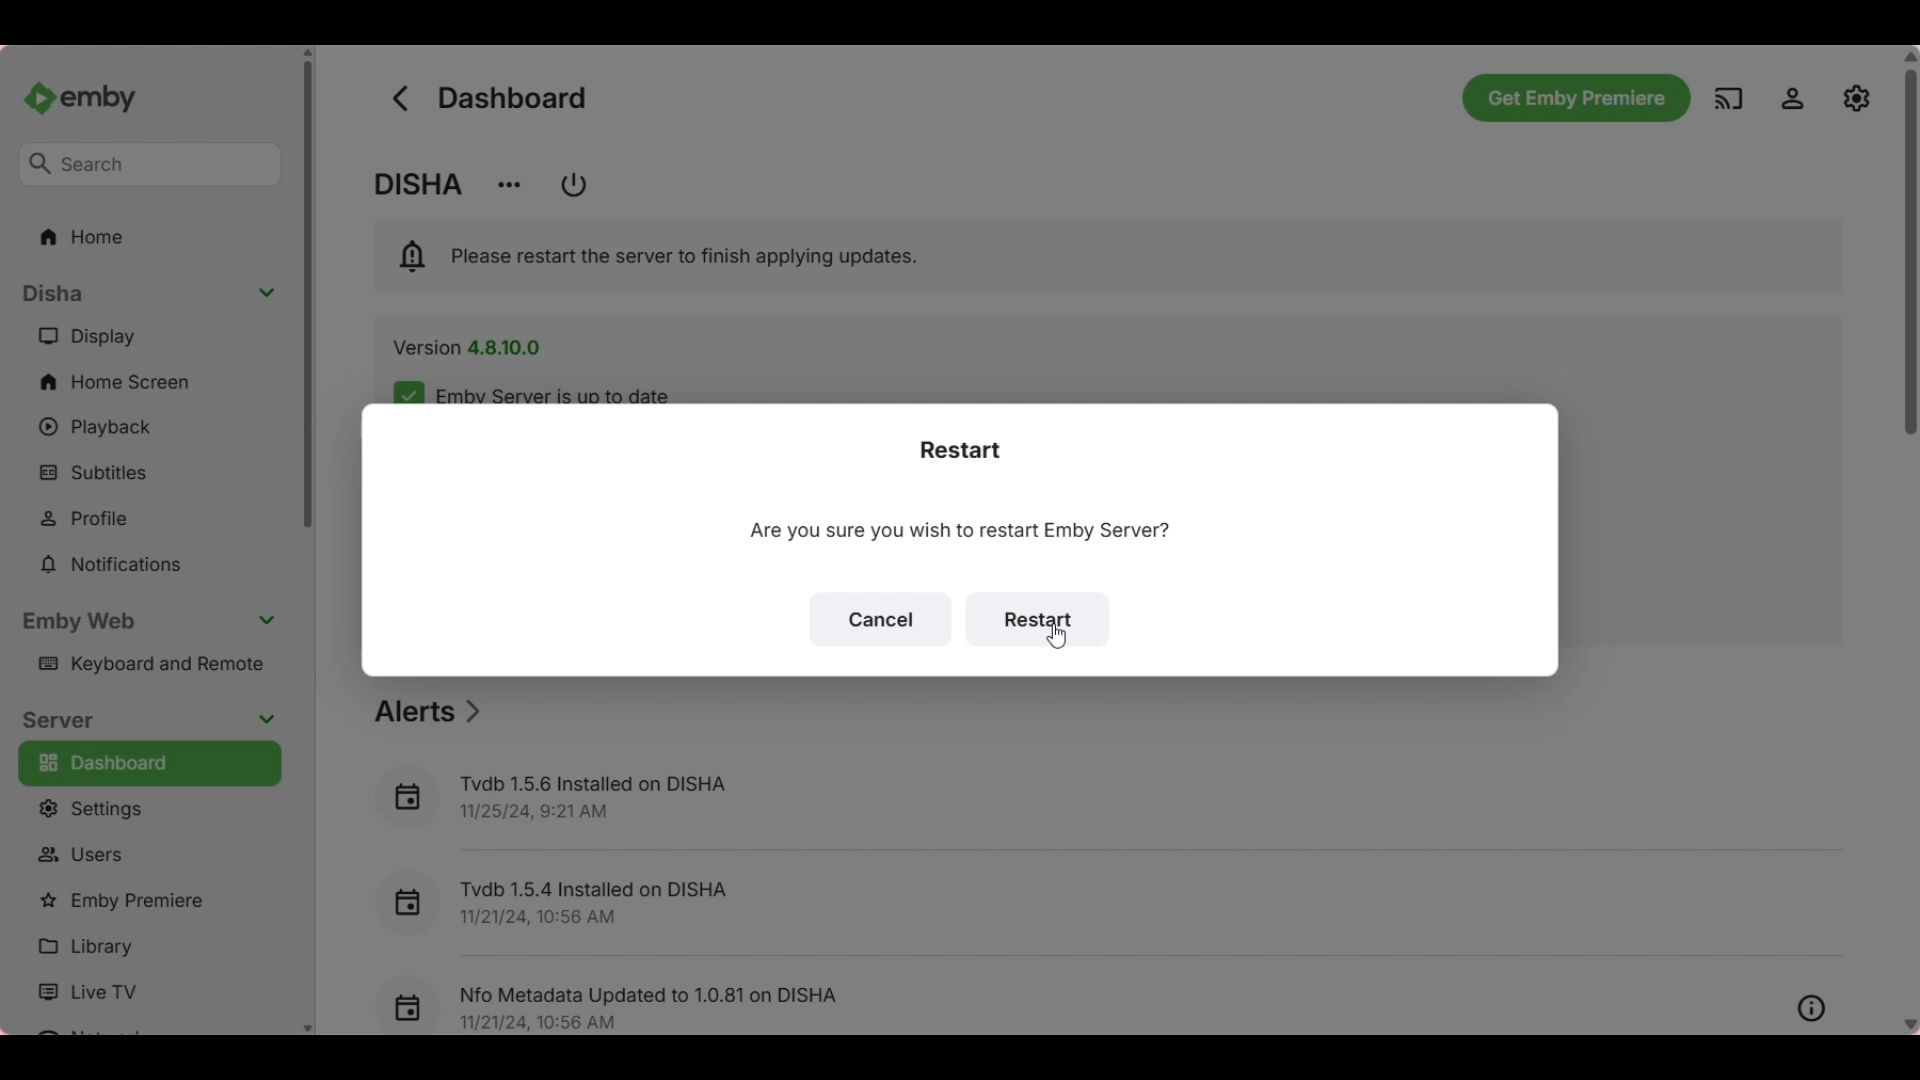  What do you see at coordinates (308, 1029) in the screenshot?
I see `Quick slide to bottom of left panel` at bounding box center [308, 1029].